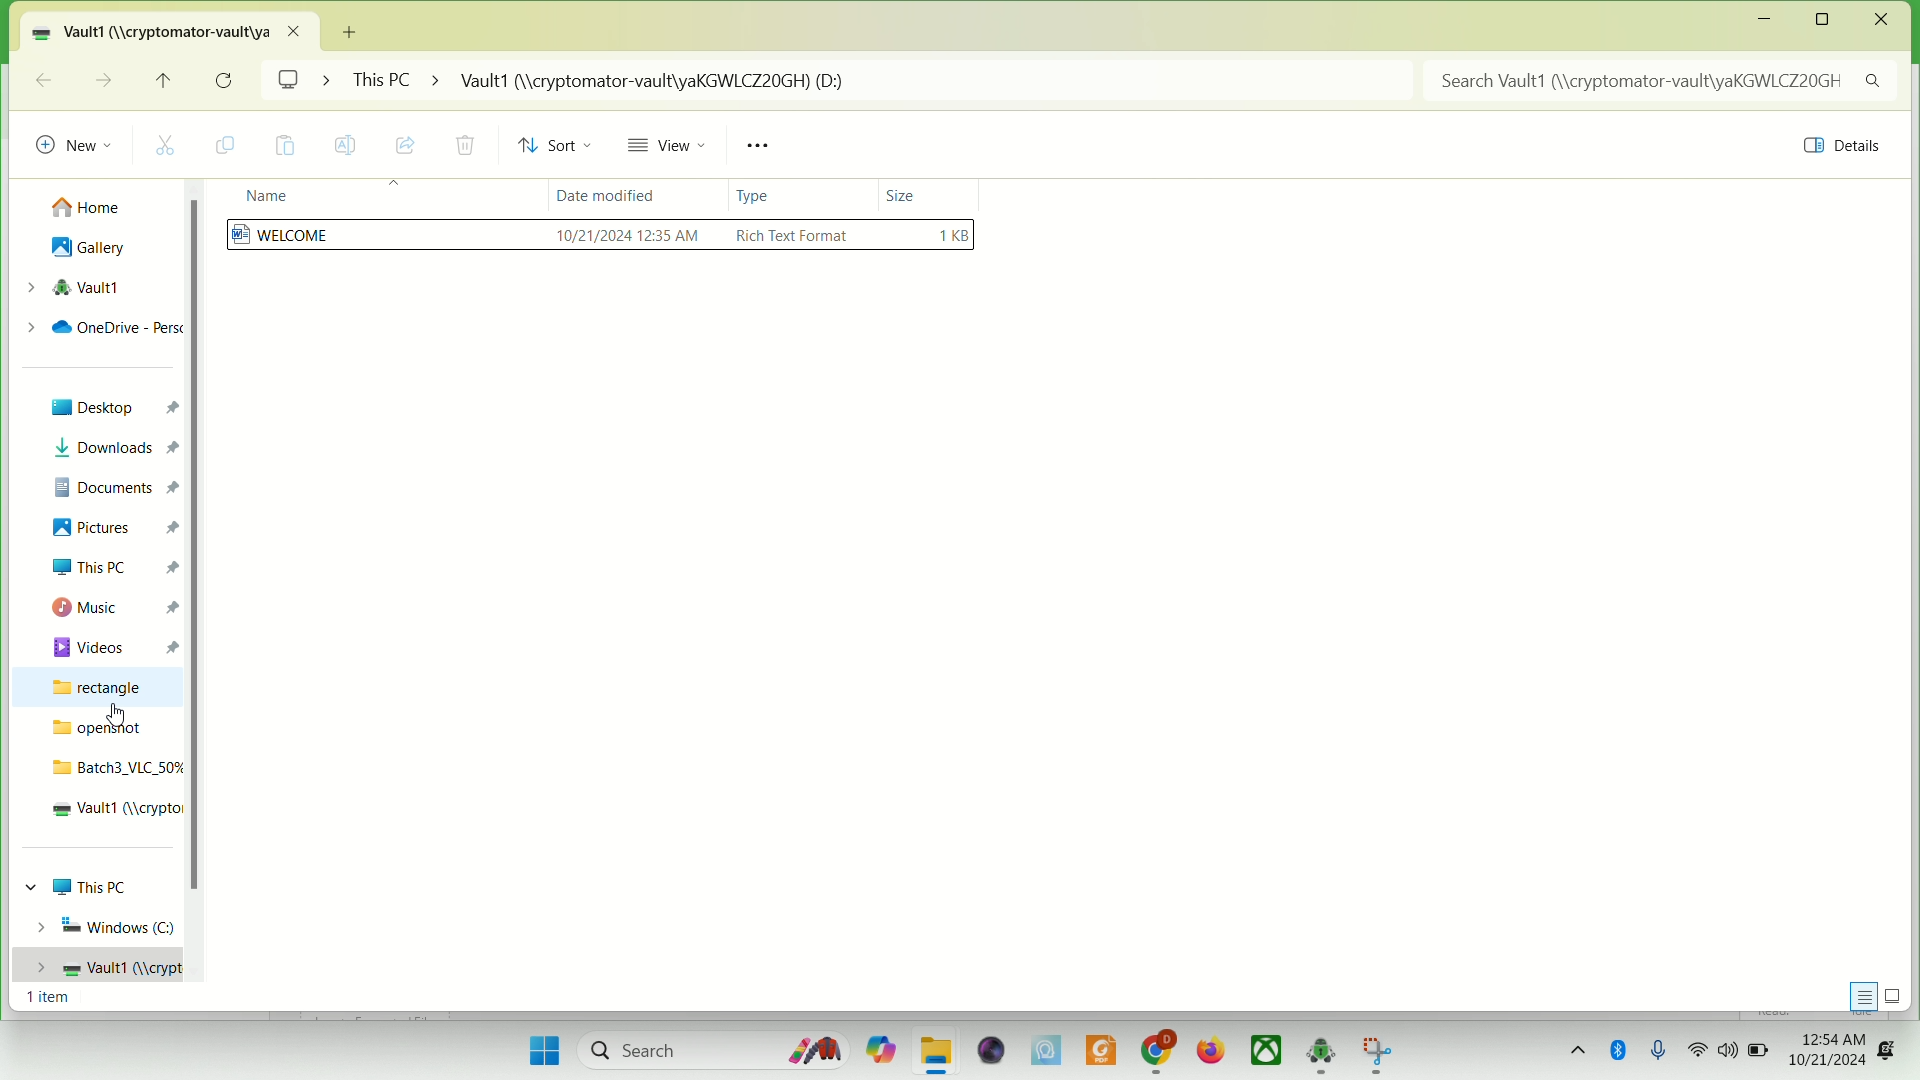 This screenshot has height=1080, width=1920. What do you see at coordinates (406, 143) in the screenshot?
I see `share` at bounding box center [406, 143].